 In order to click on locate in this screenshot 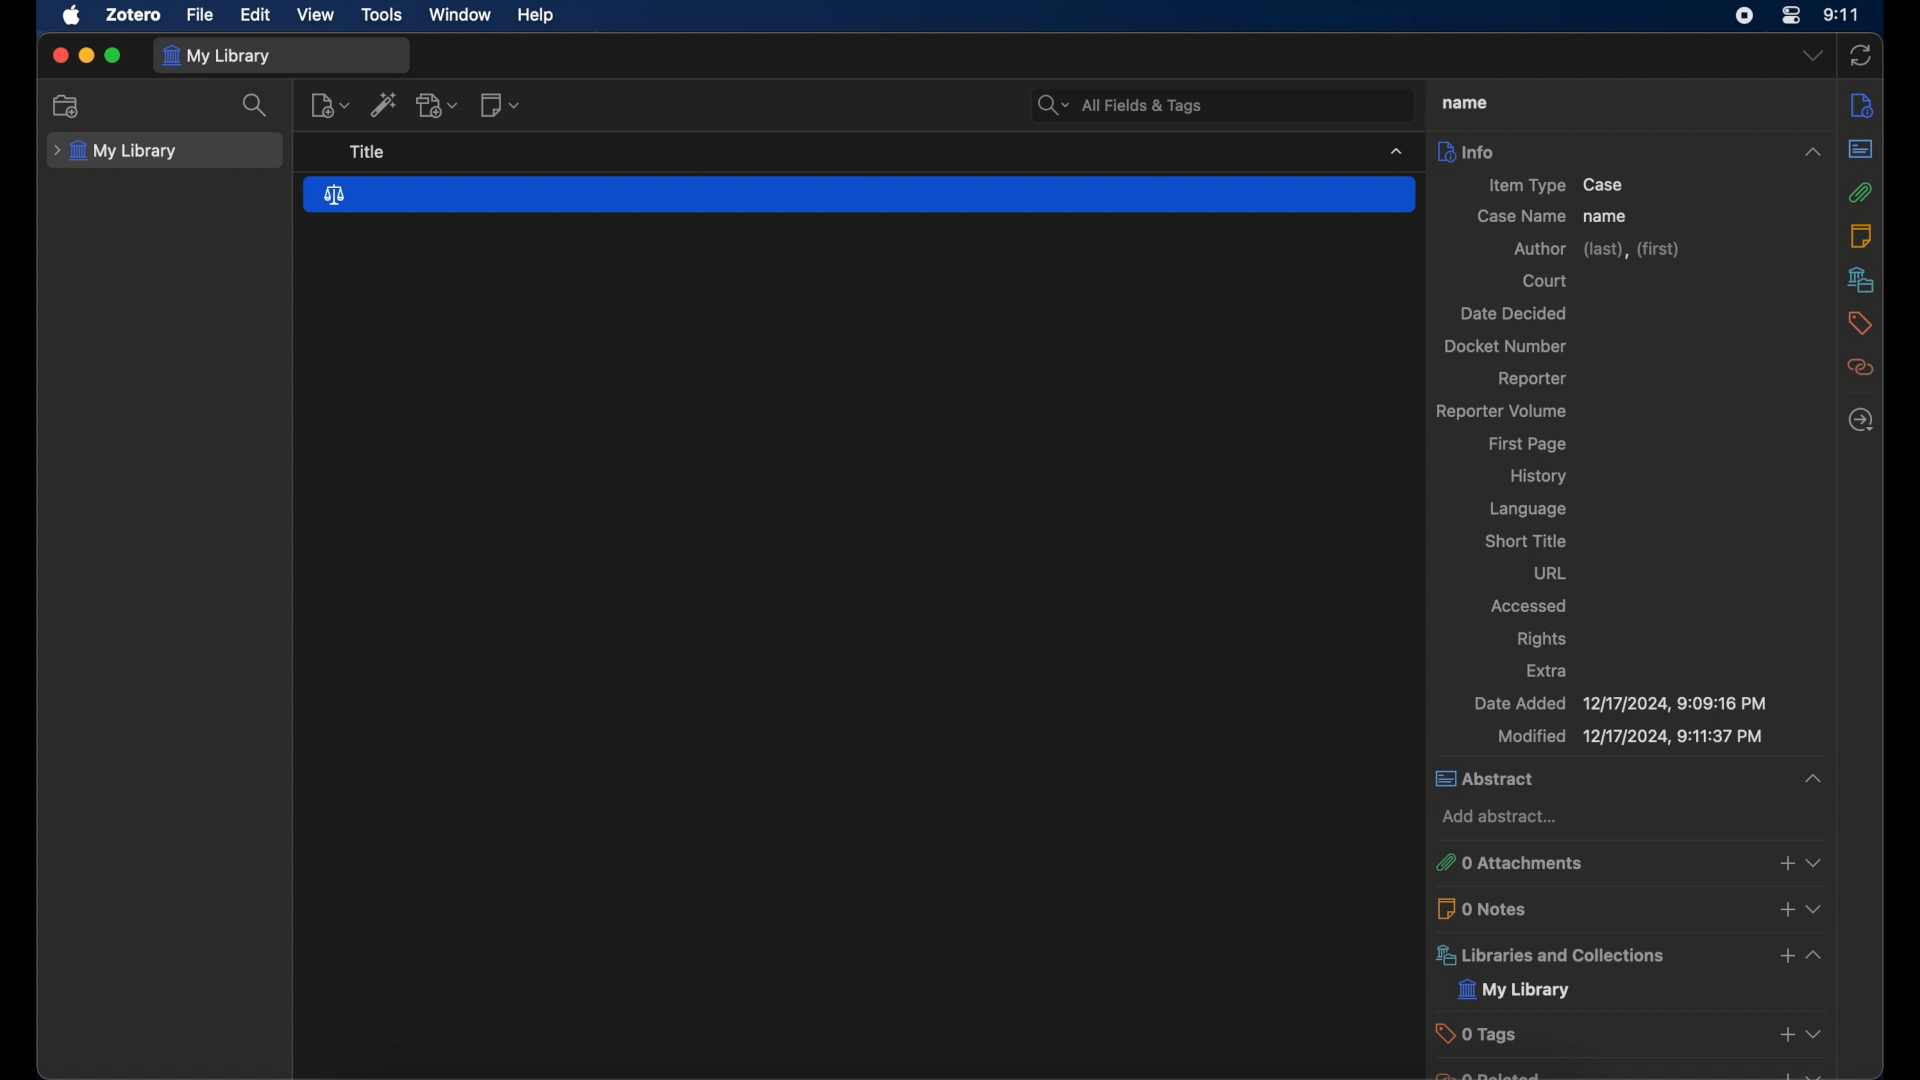, I will do `click(1861, 419)`.